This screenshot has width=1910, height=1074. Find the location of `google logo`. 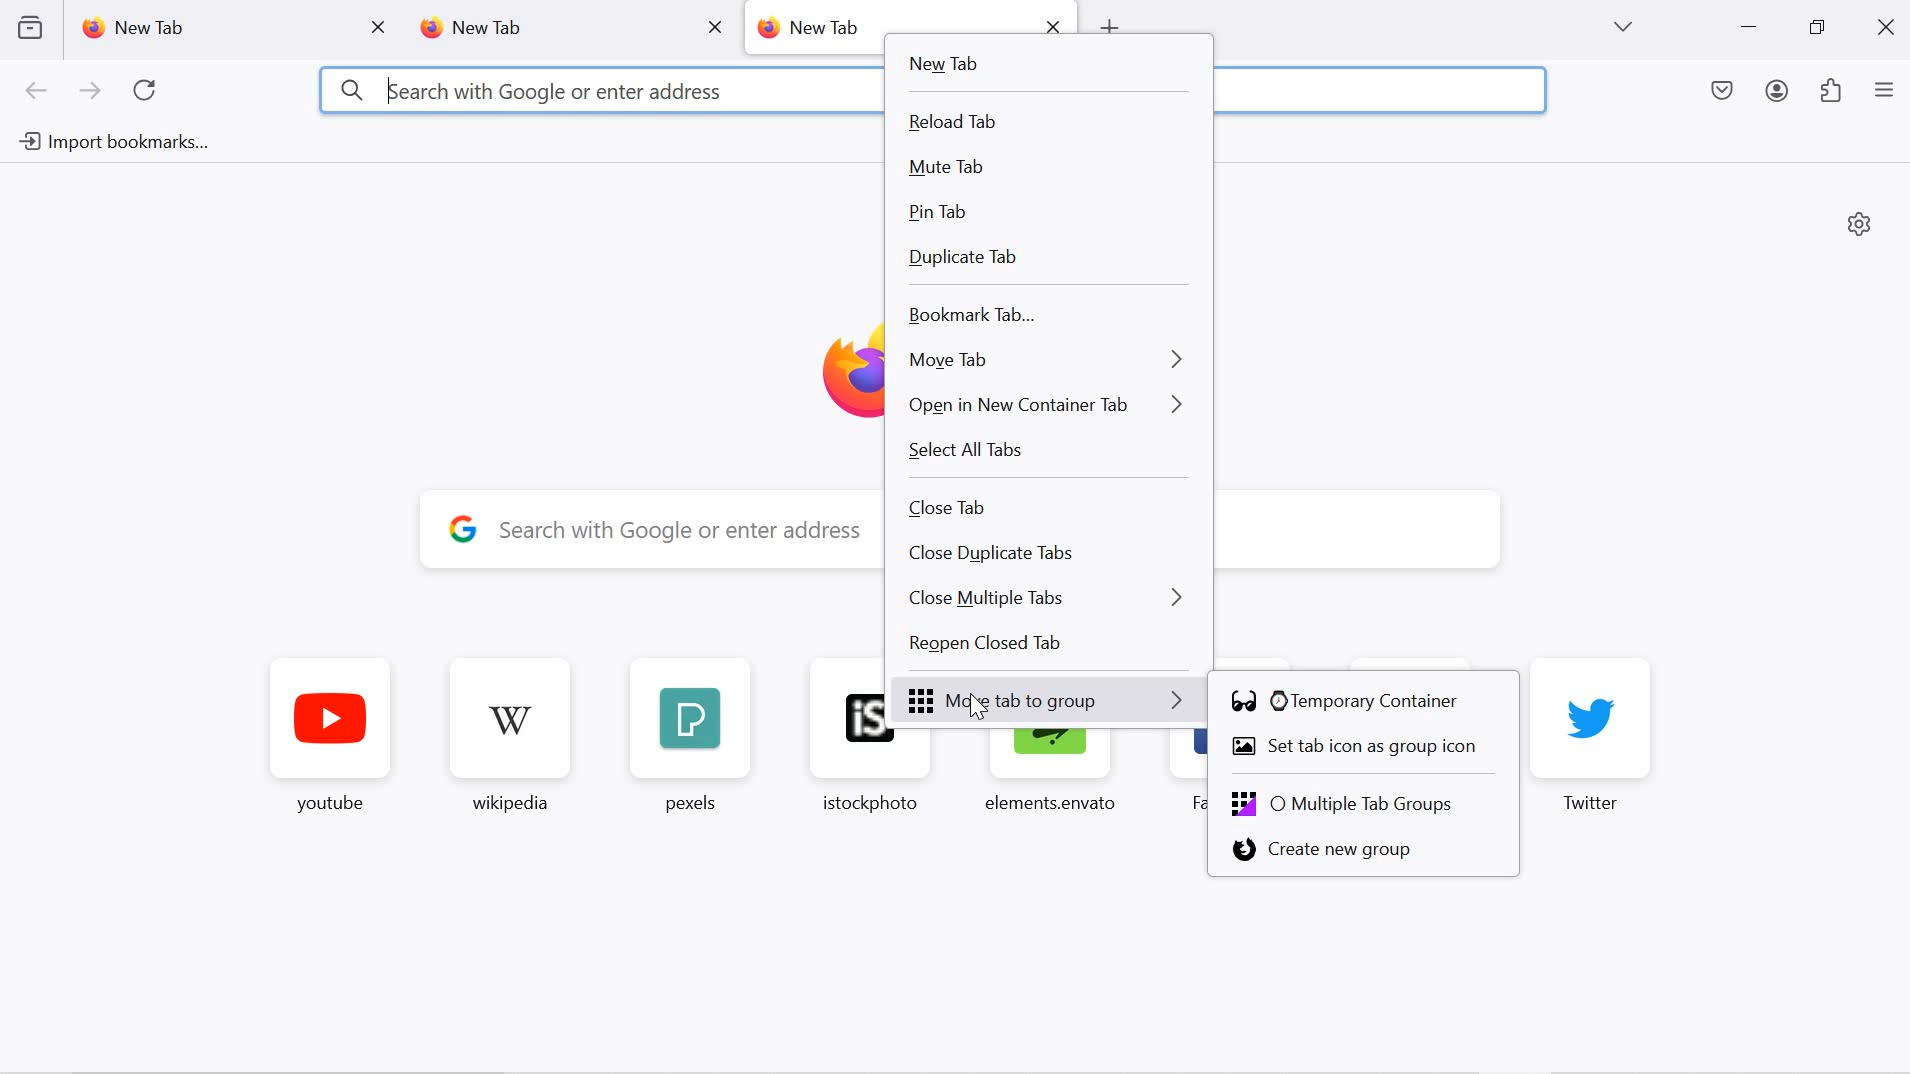

google logo is located at coordinates (463, 527).